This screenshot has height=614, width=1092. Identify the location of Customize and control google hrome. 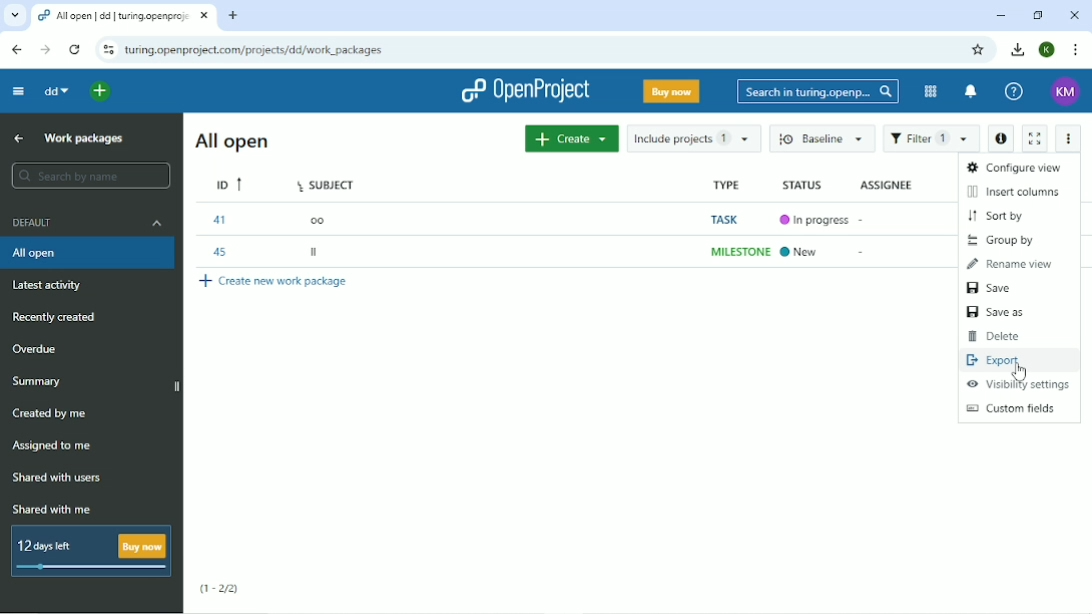
(1074, 50).